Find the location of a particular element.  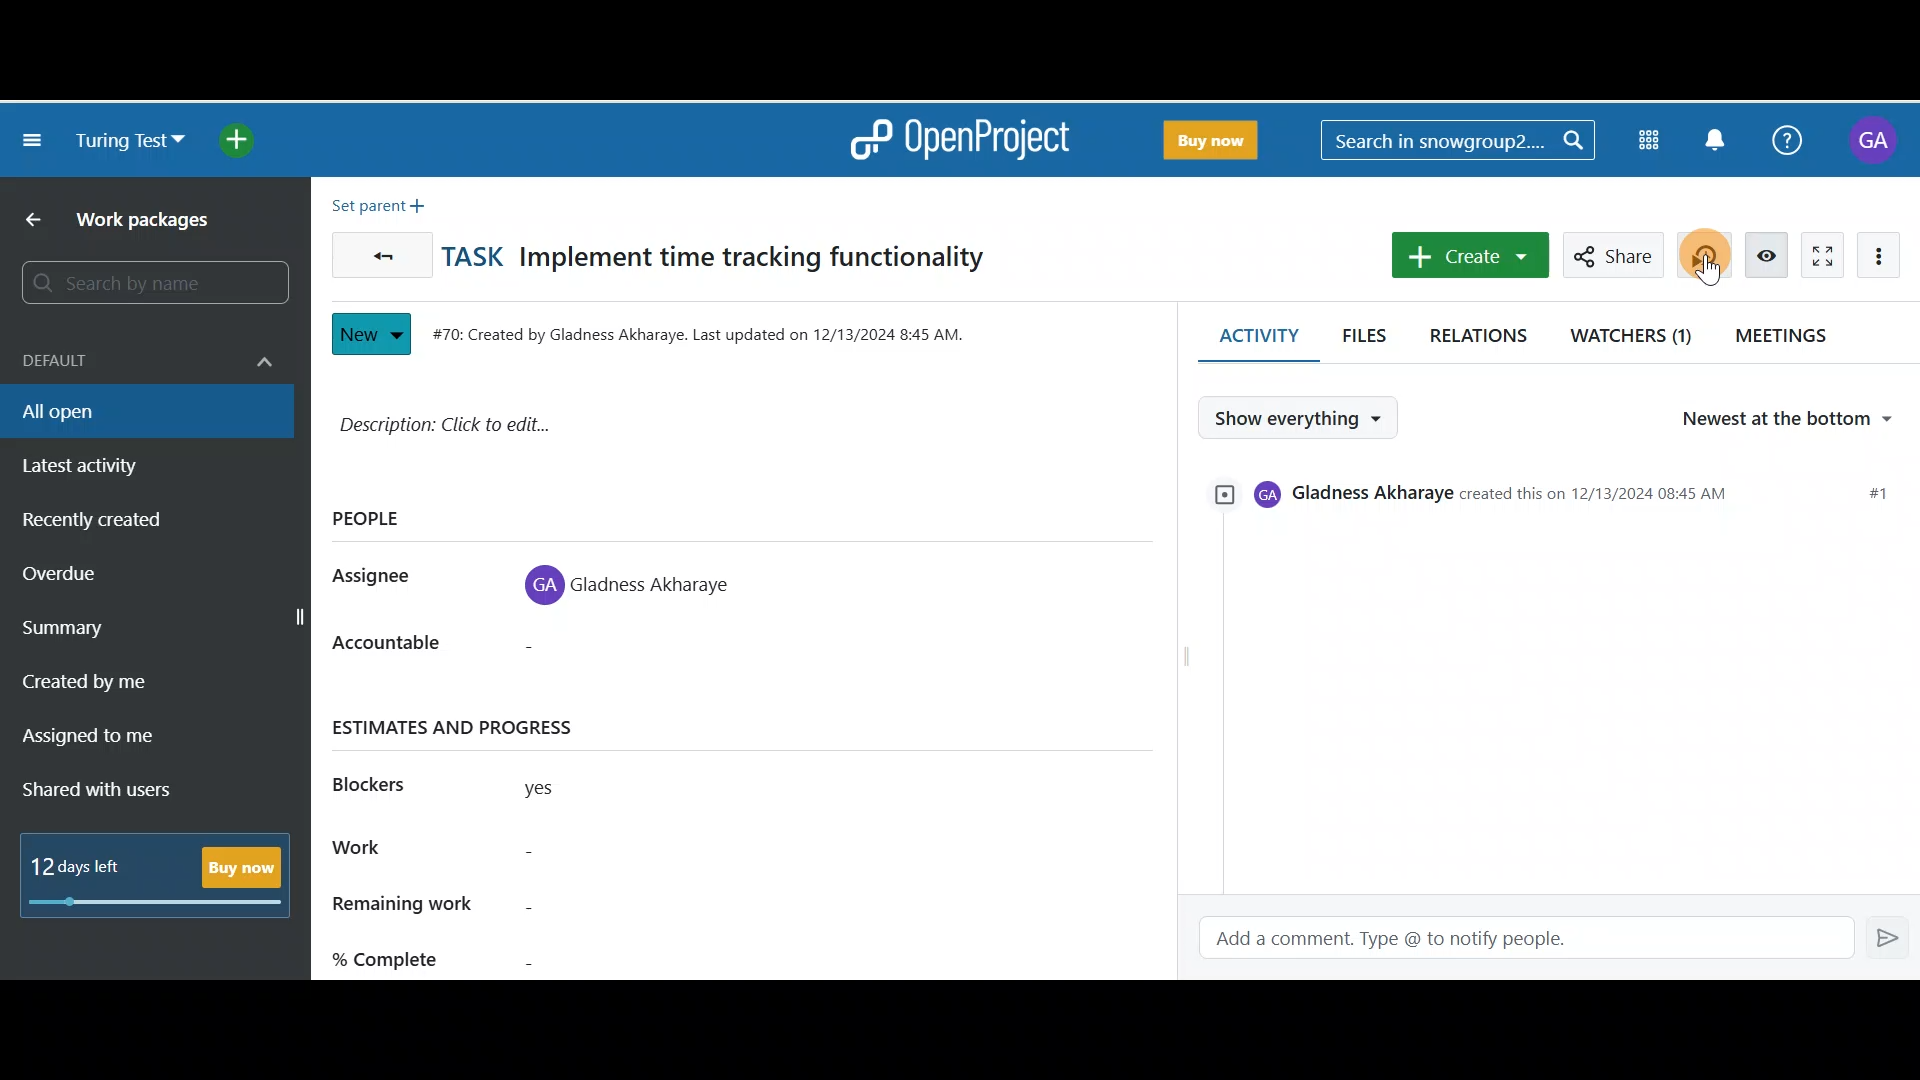

New is located at coordinates (371, 329).